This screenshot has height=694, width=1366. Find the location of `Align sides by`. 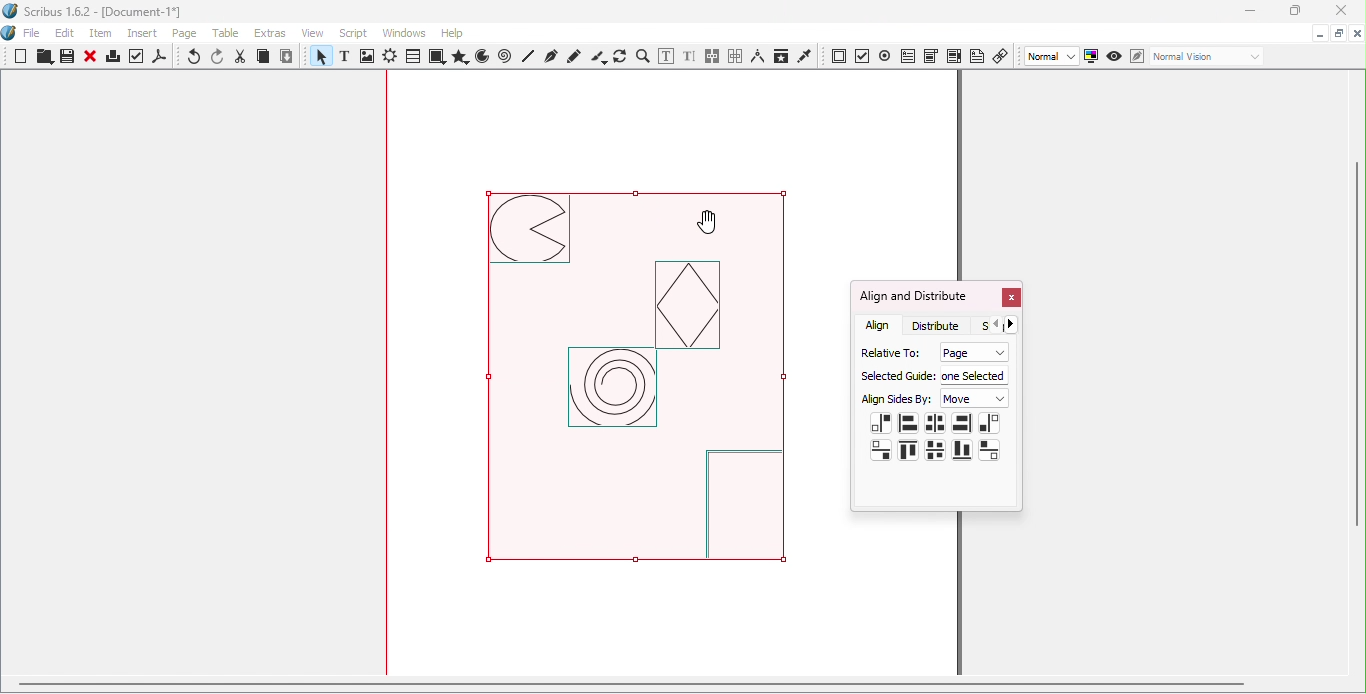

Align sides by is located at coordinates (897, 400).